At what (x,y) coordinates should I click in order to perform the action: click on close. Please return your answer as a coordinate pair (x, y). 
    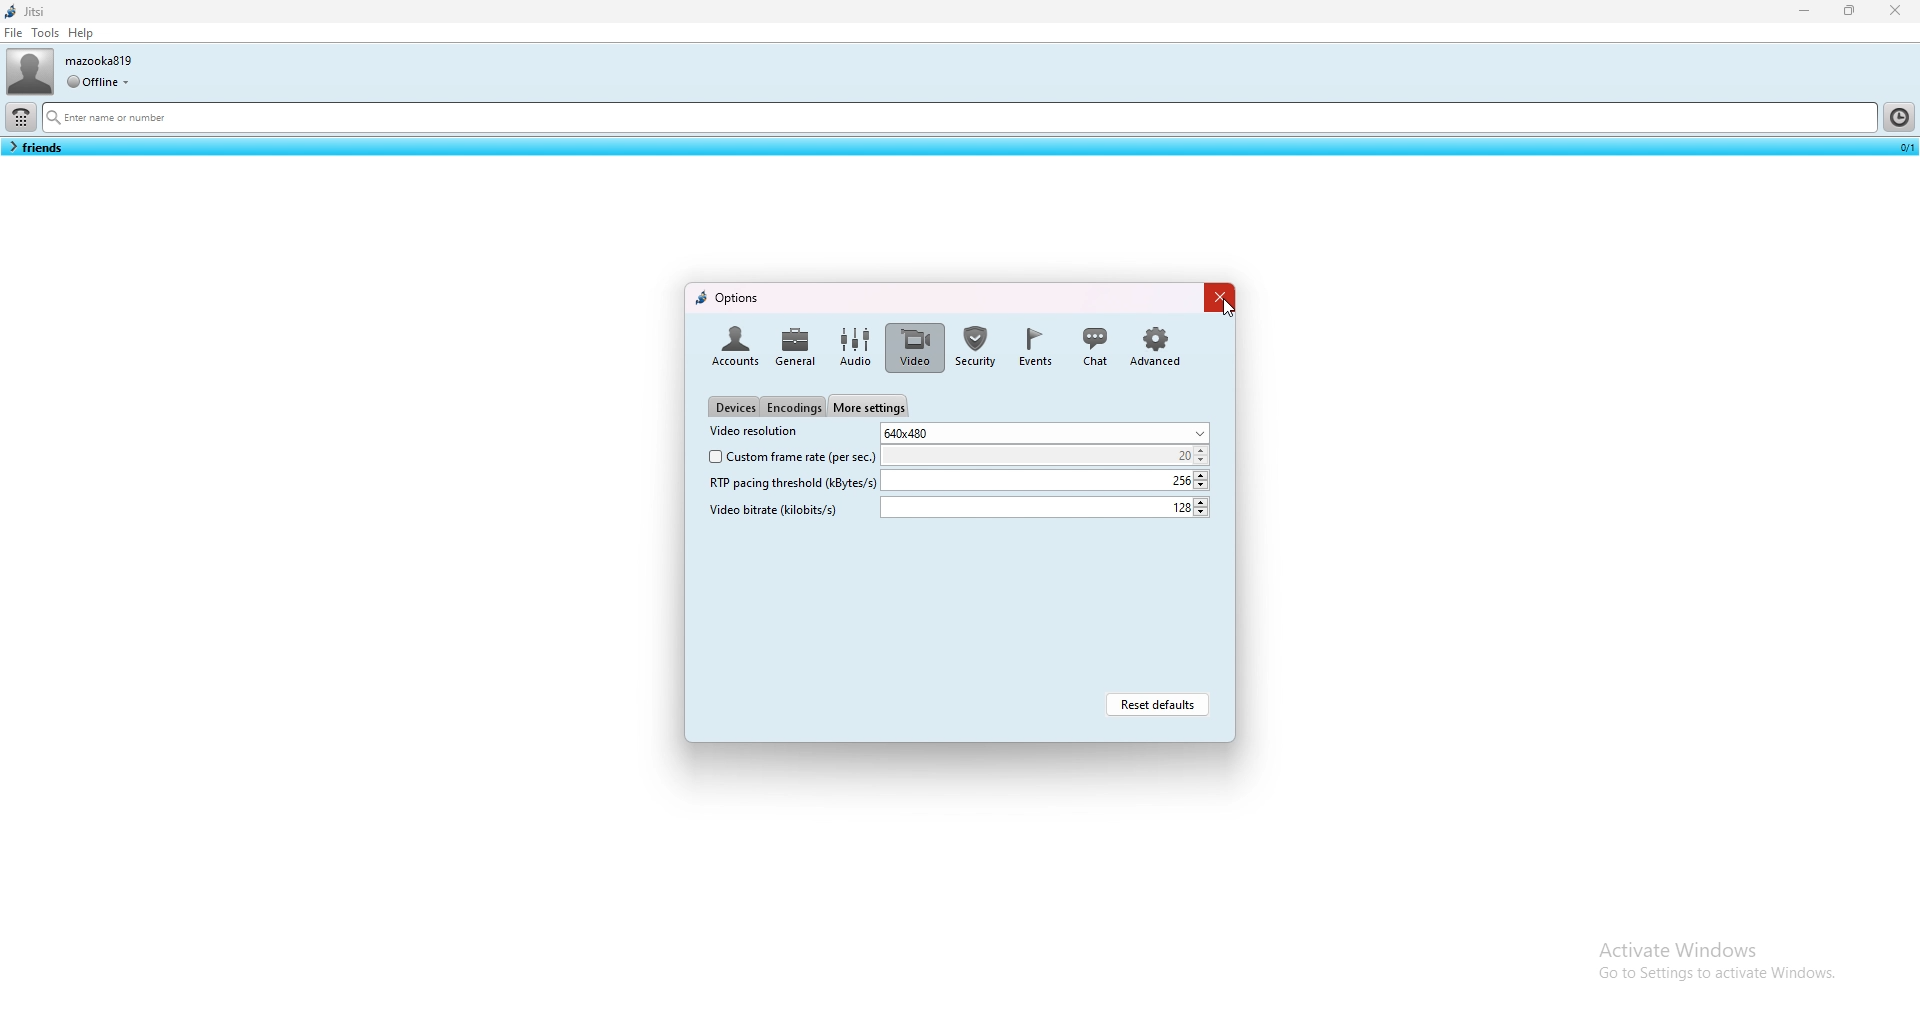
    Looking at the image, I should click on (1219, 297).